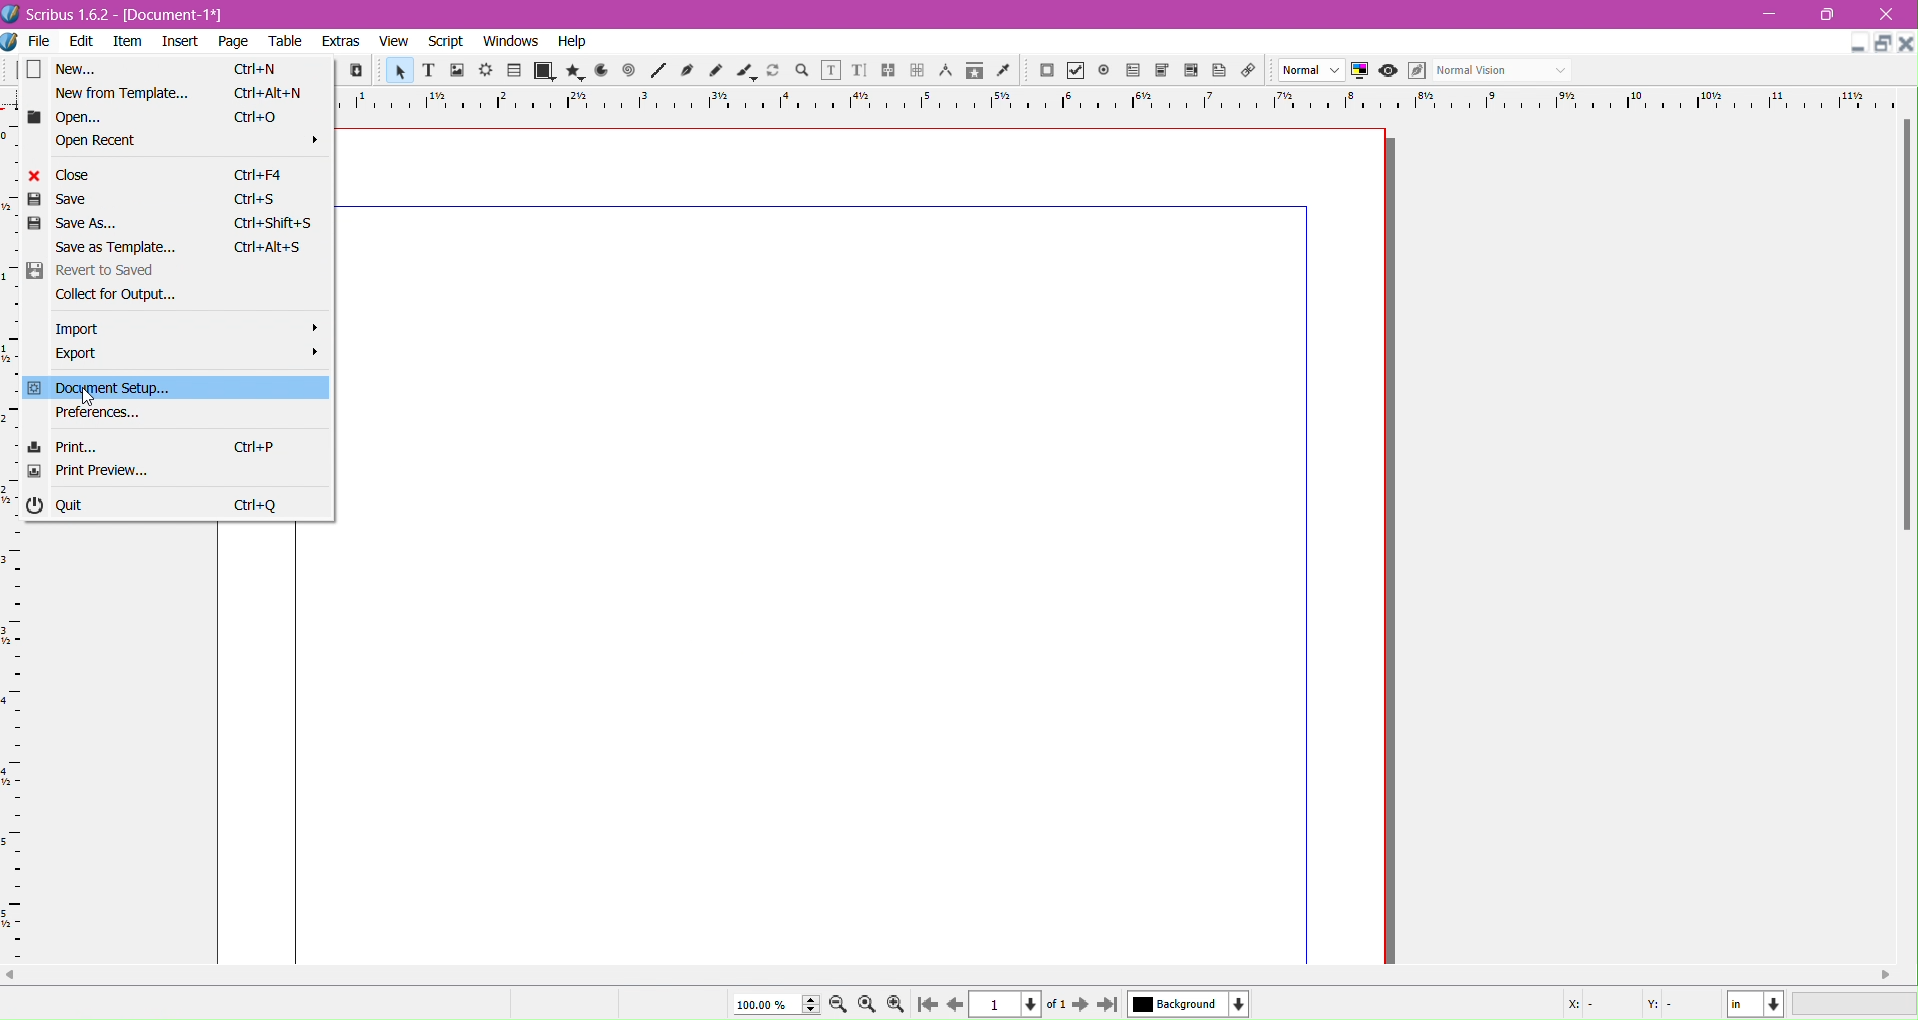 Image resolution: width=1918 pixels, height=1020 pixels. Describe the element at coordinates (1312, 71) in the screenshot. I see `image preview quality` at that location.